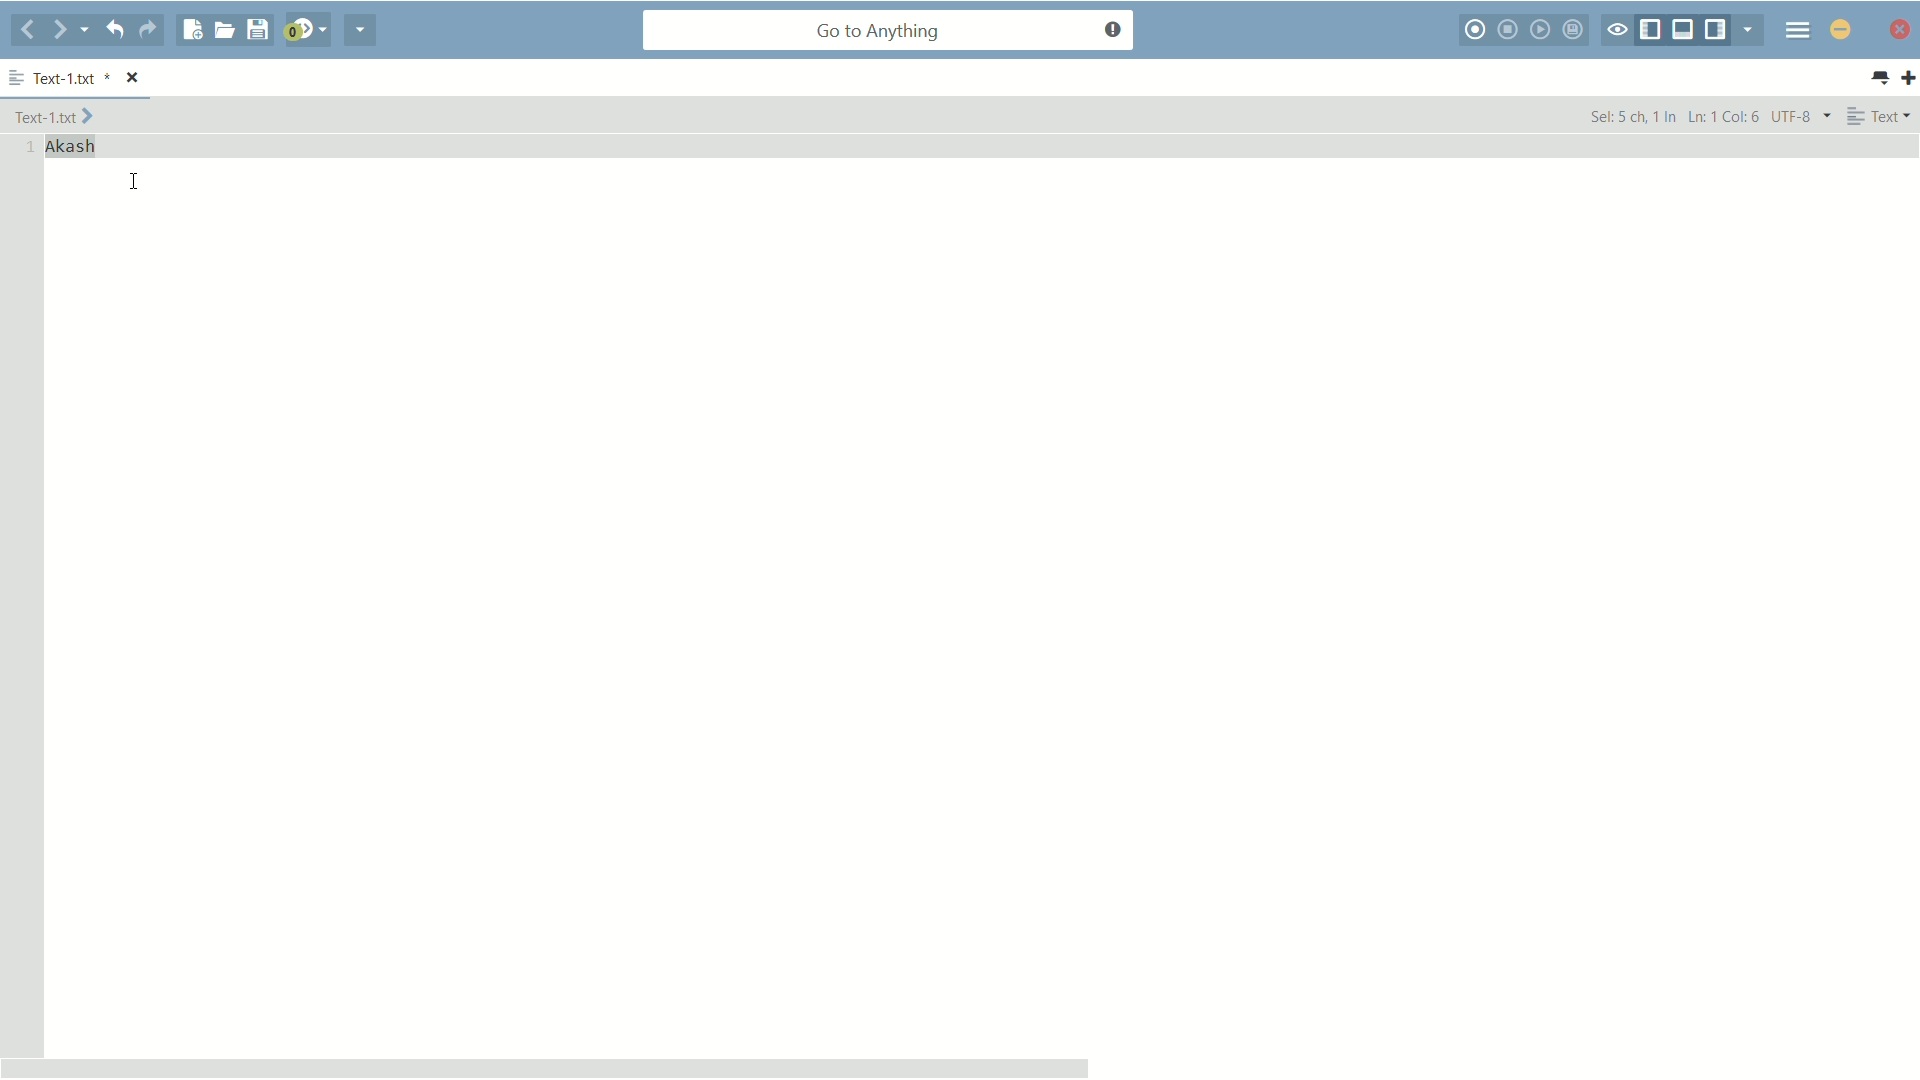  I want to click on line encoding, so click(1802, 115).